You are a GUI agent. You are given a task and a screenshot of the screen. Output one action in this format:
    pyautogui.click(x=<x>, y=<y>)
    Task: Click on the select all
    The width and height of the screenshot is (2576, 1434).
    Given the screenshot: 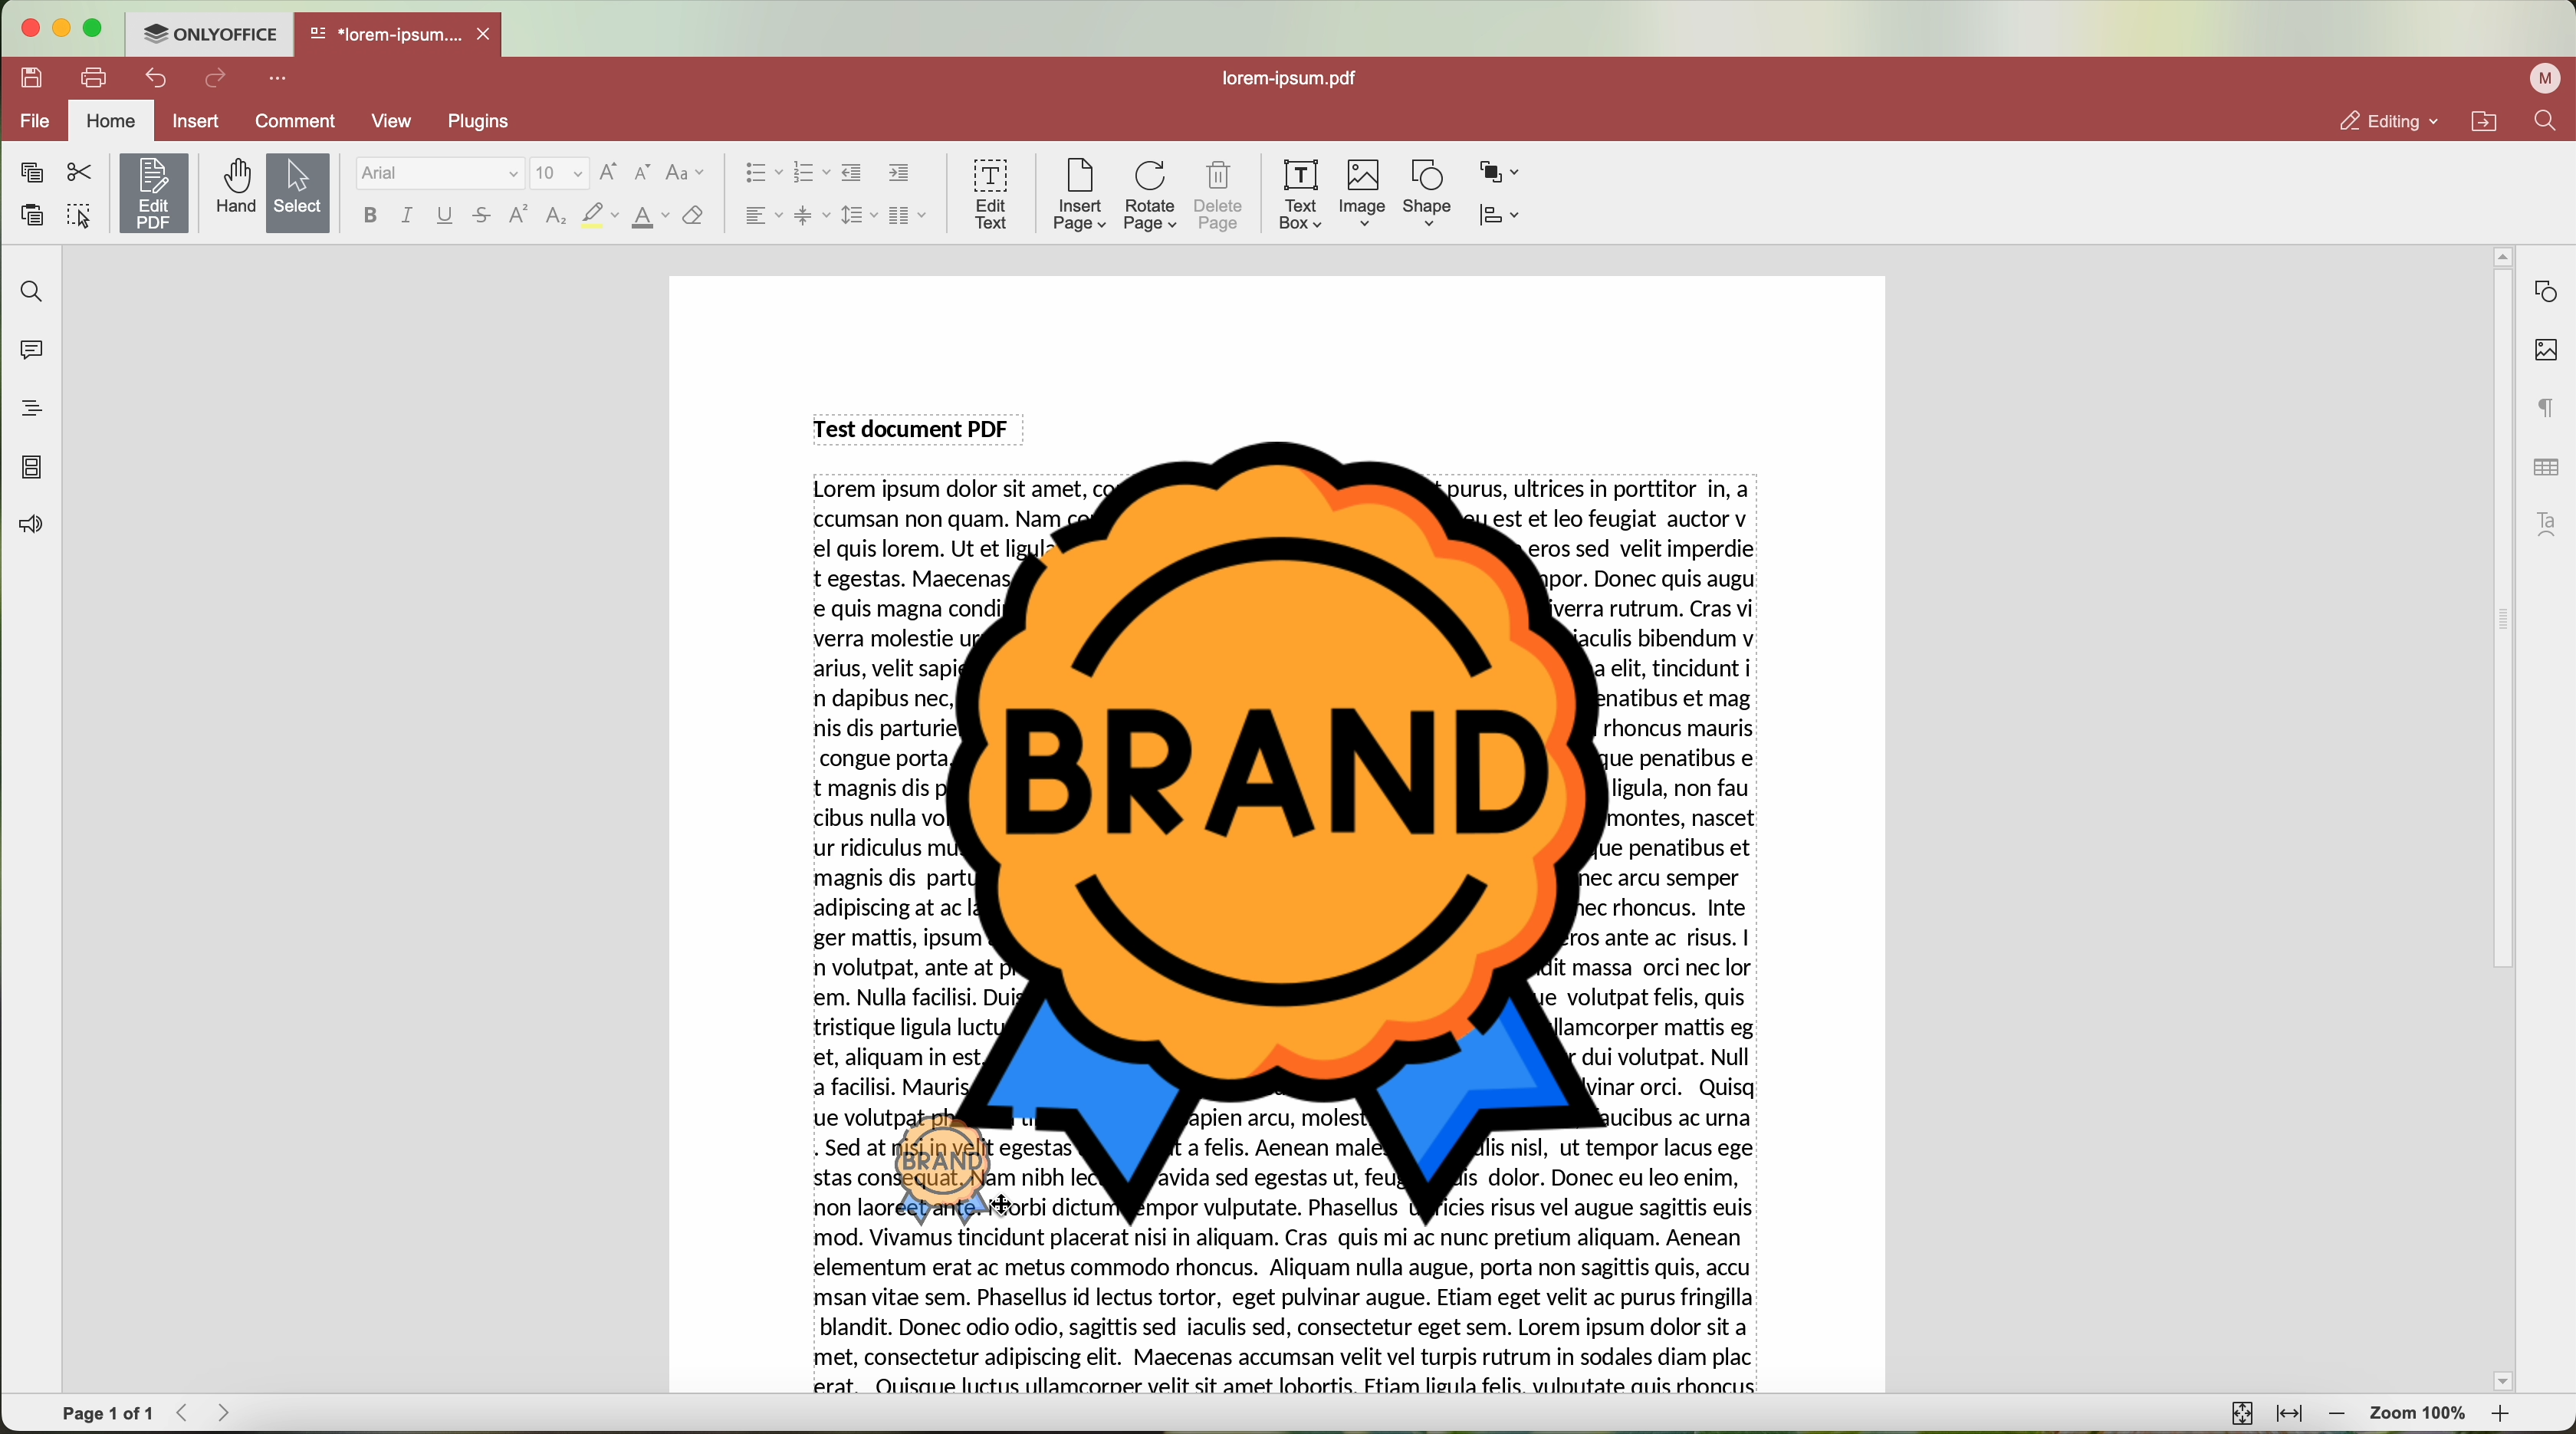 What is the action you would take?
    pyautogui.click(x=79, y=218)
    